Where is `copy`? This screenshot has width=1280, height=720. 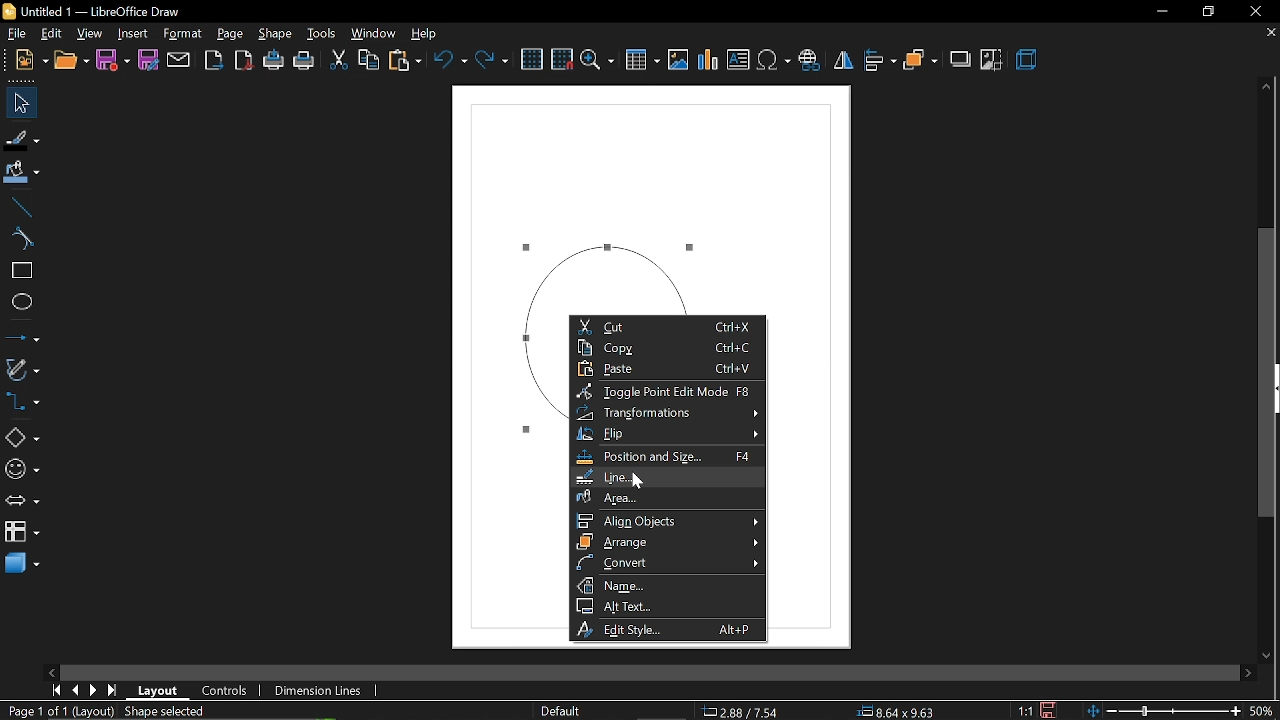 copy is located at coordinates (370, 60).